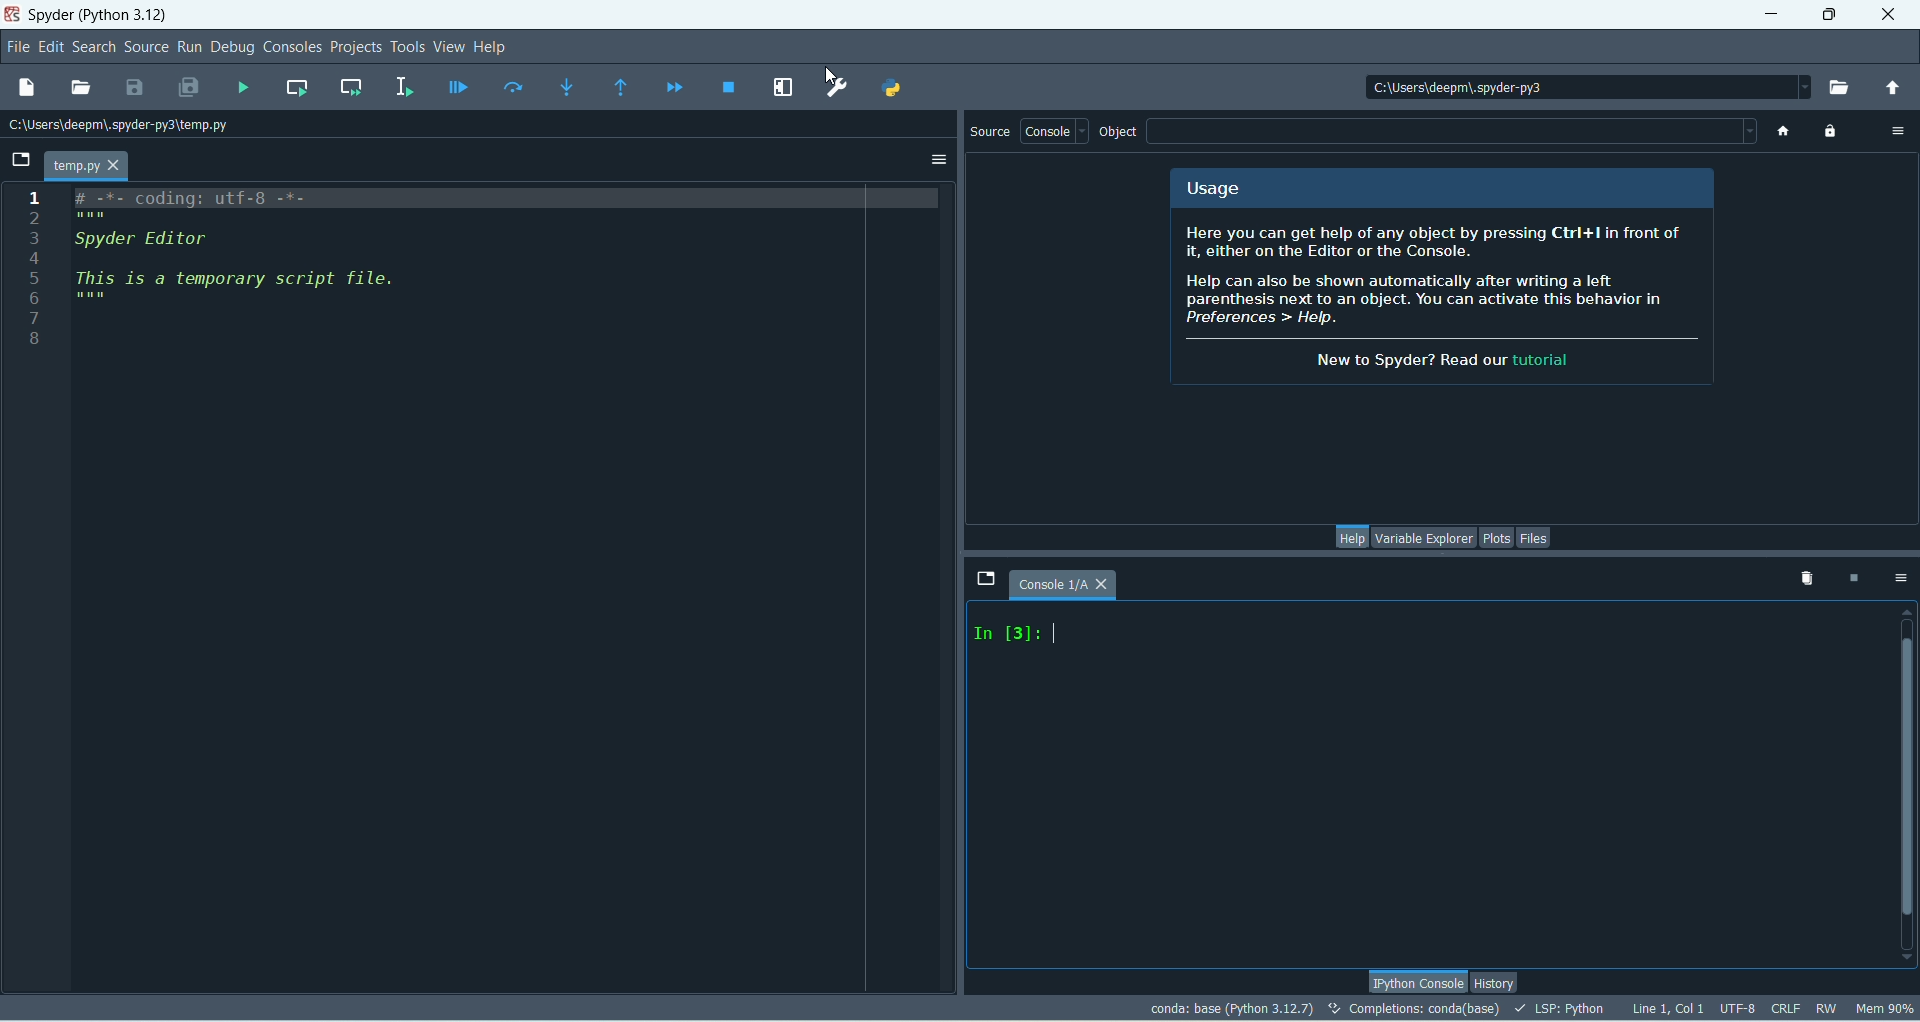 Image resolution: width=1920 pixels, height=1022 pixels. What do you see at coordinates (35, 267) in the screenshot?
I see `numbers` at bounding box center [35, 267].